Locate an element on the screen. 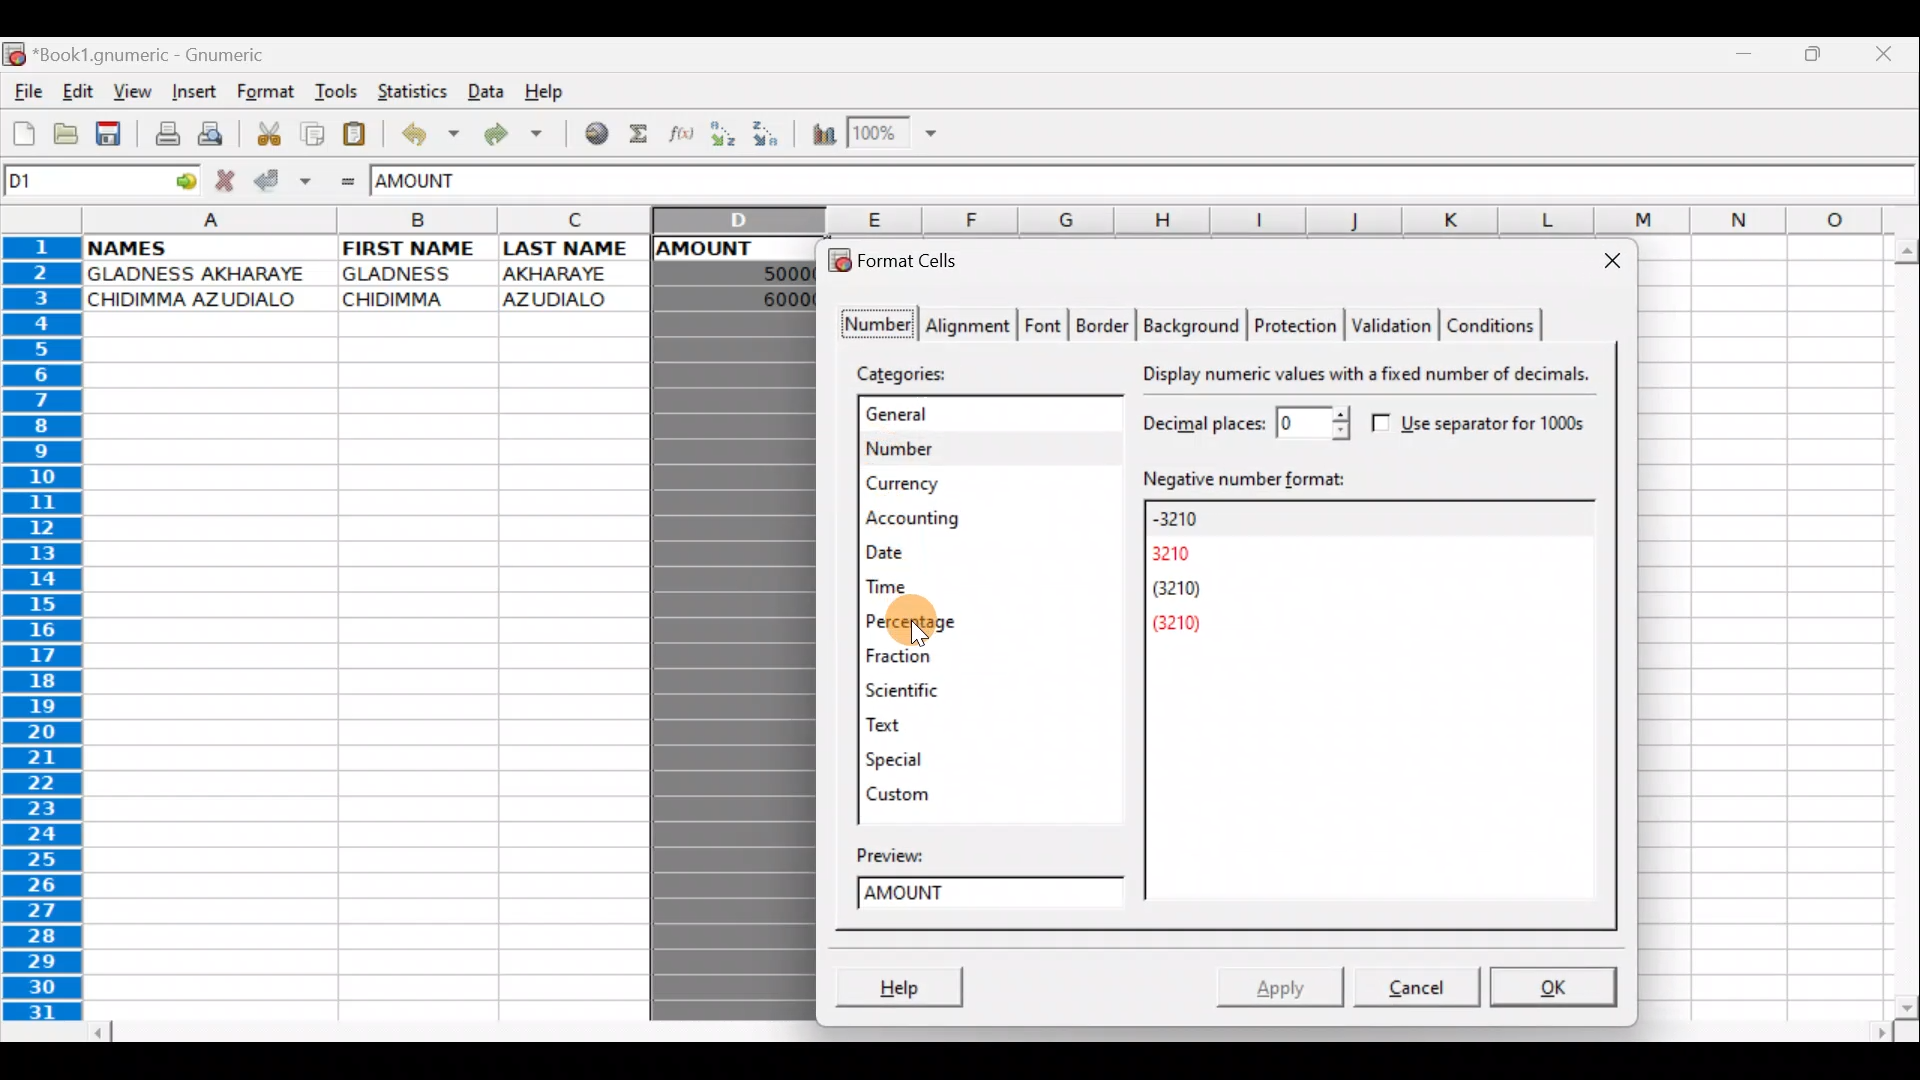 The image size is (1920, 1080). Open a file is located at coordinates (61, 137).